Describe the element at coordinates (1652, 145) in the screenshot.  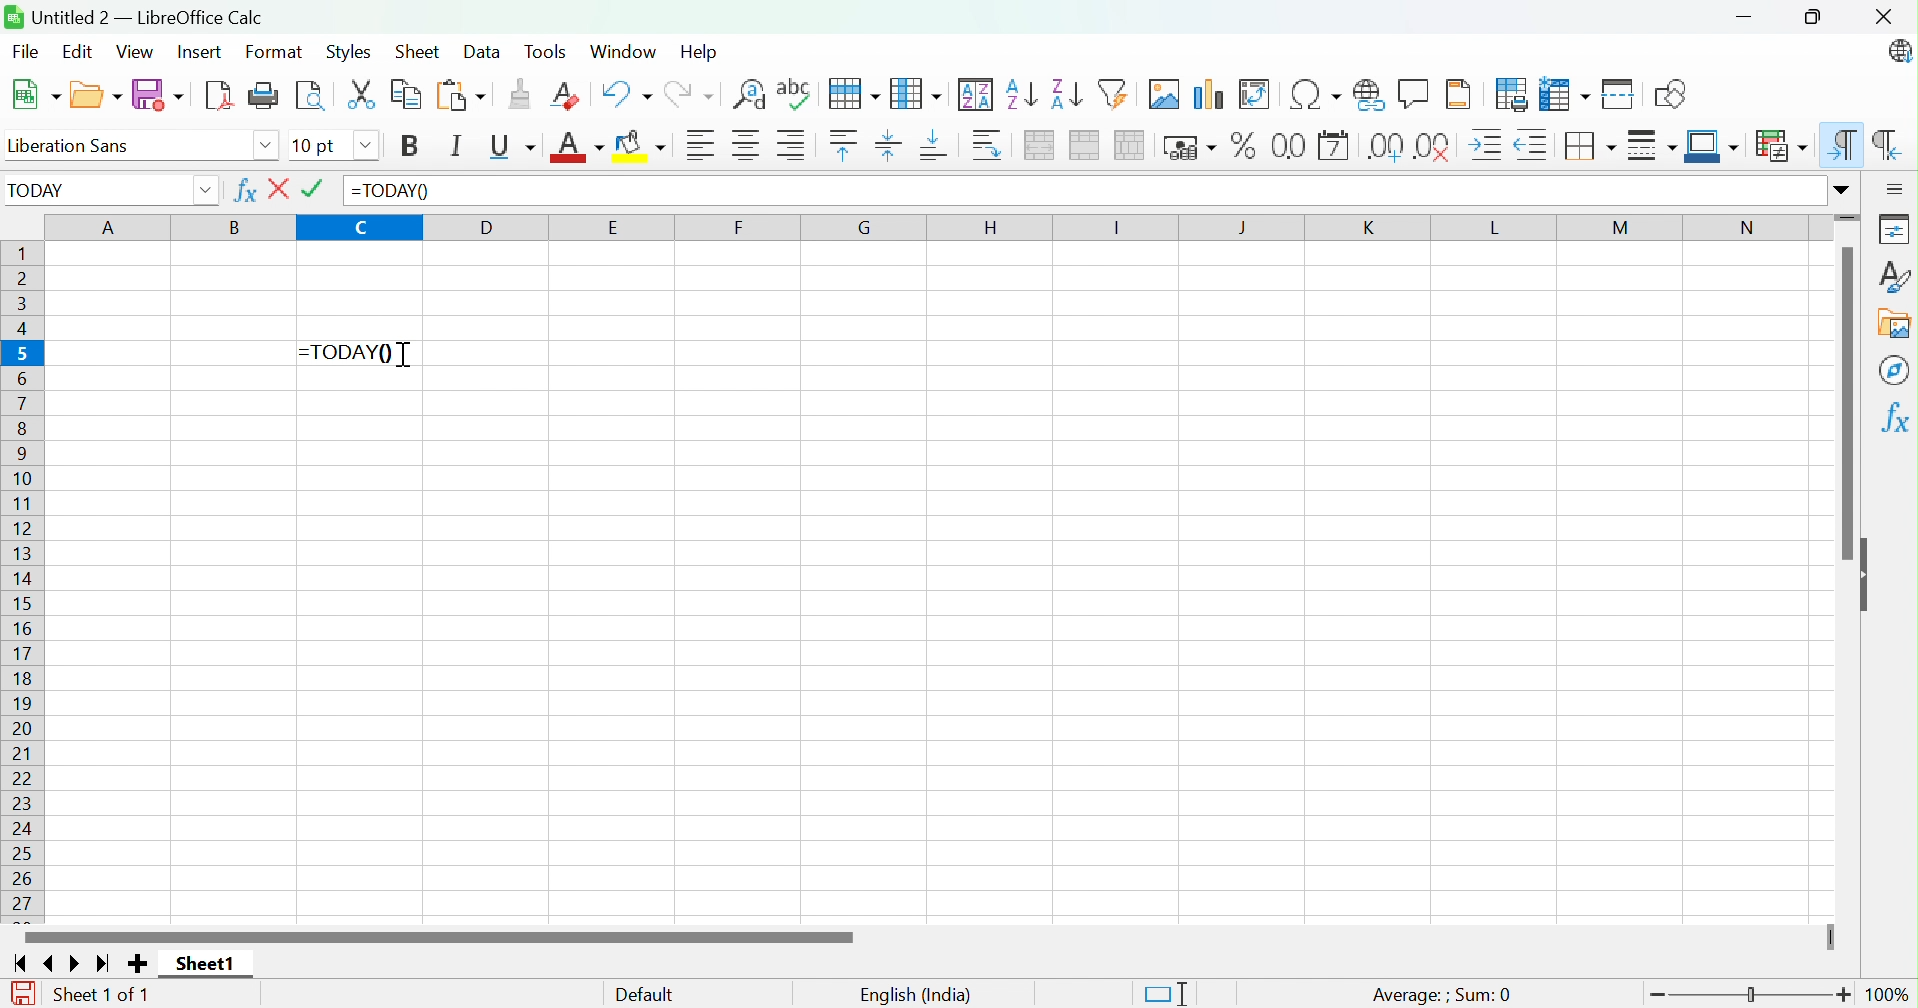
I see `Border style` at that location.